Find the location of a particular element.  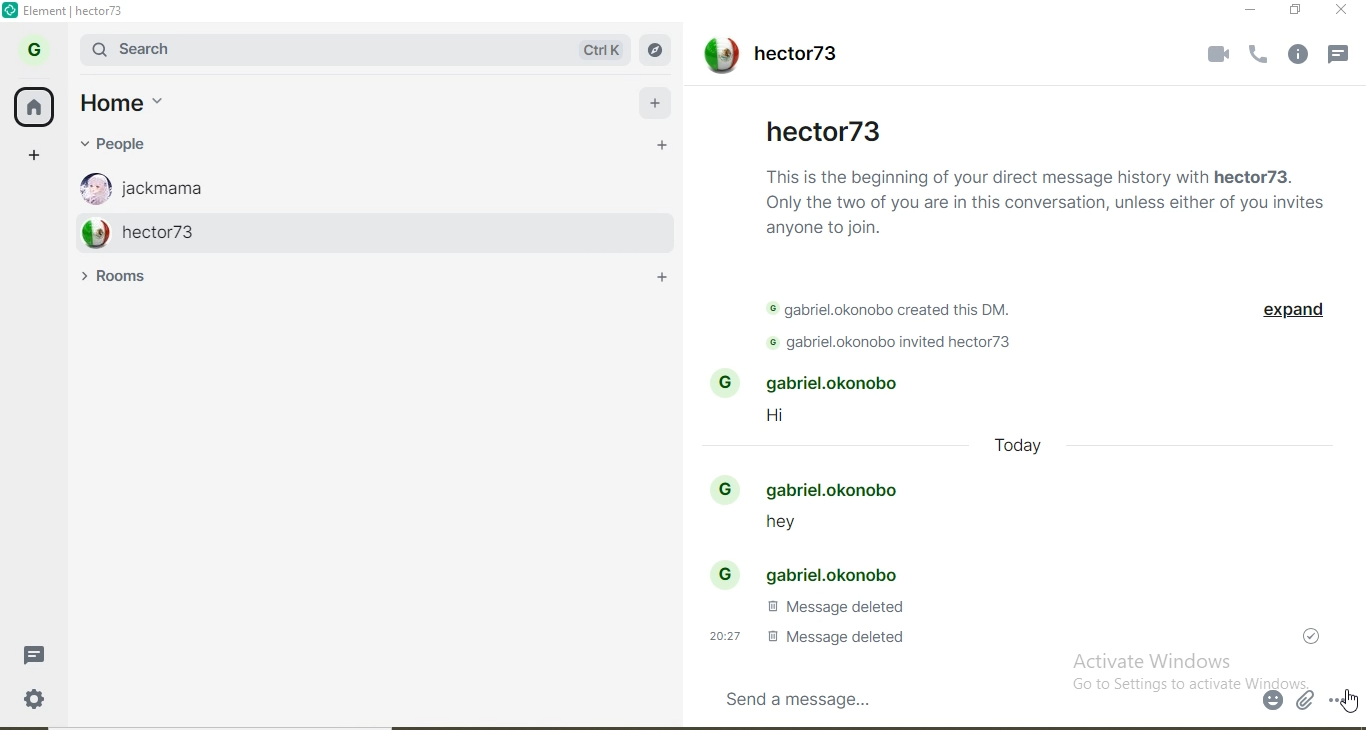

search bar is located at coordinates (307, 49).